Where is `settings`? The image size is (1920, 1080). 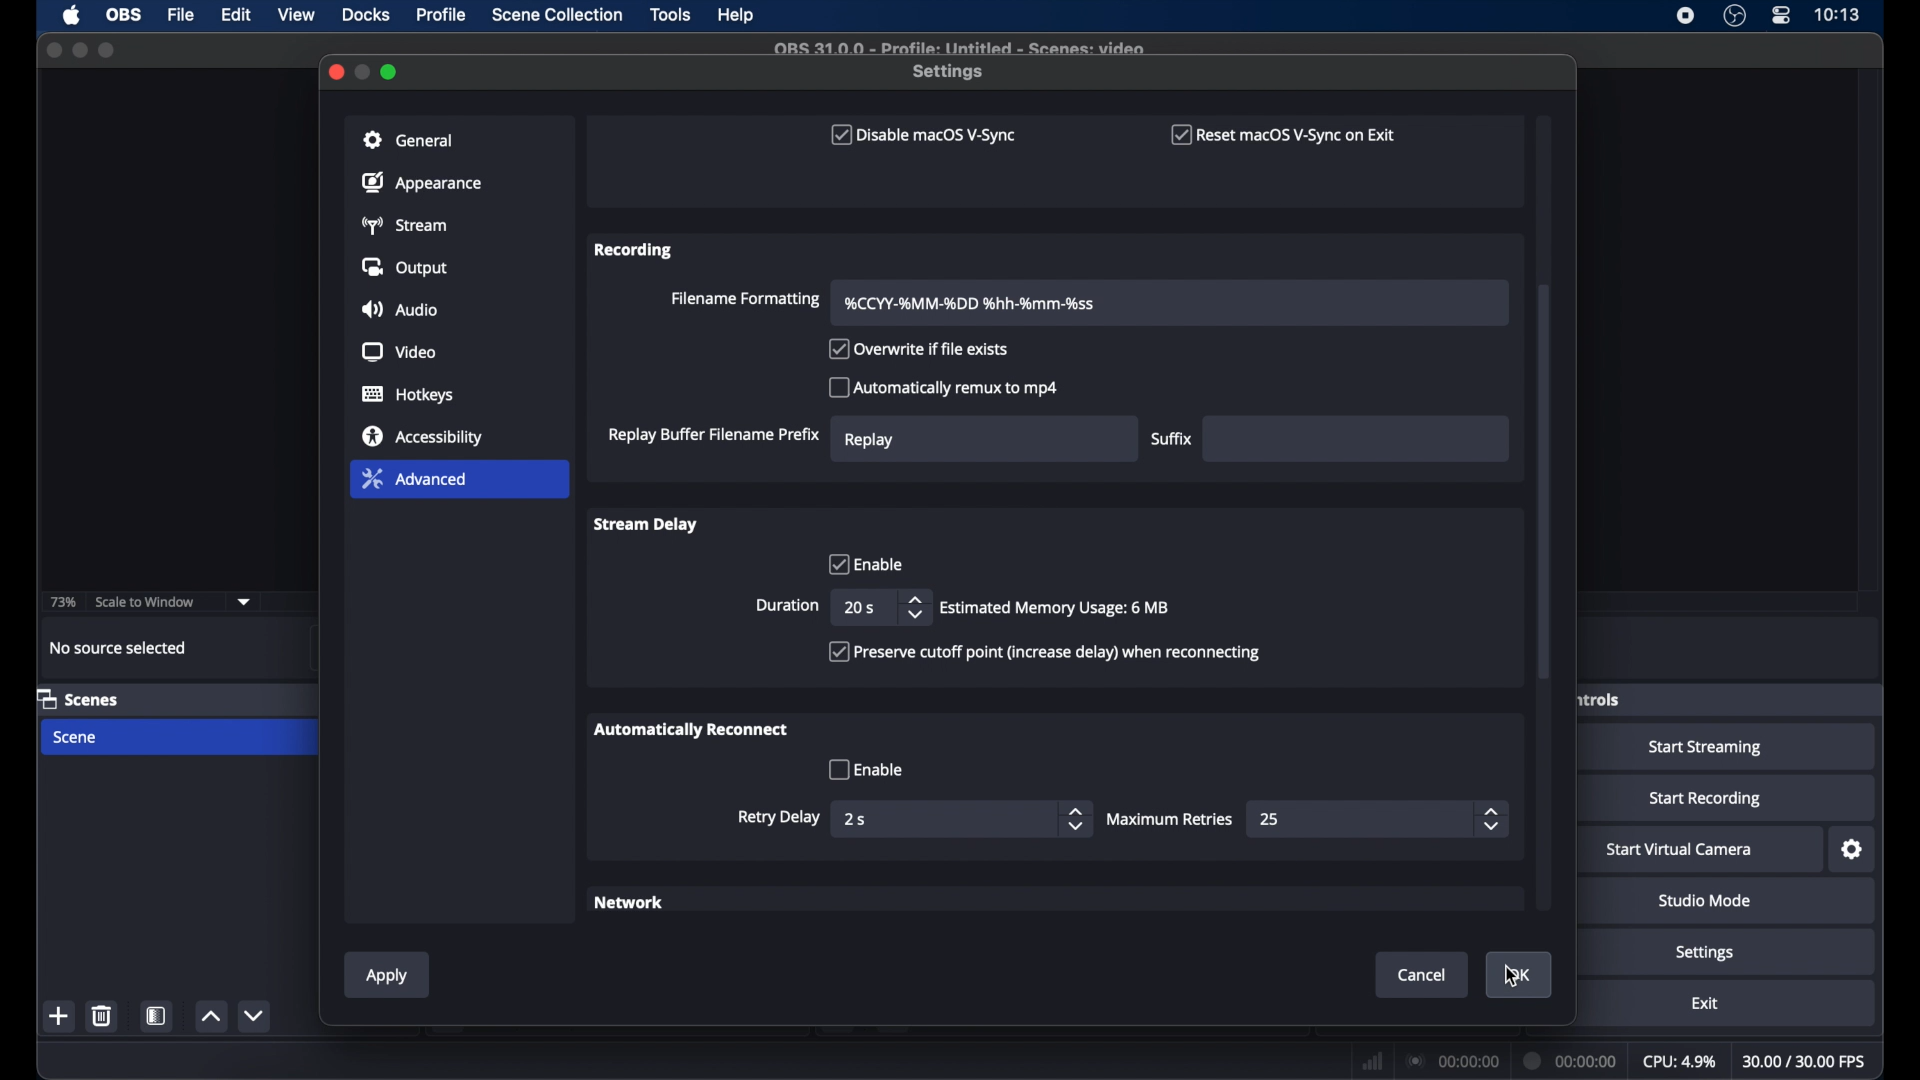 settings is located at coordinates (950, 72).